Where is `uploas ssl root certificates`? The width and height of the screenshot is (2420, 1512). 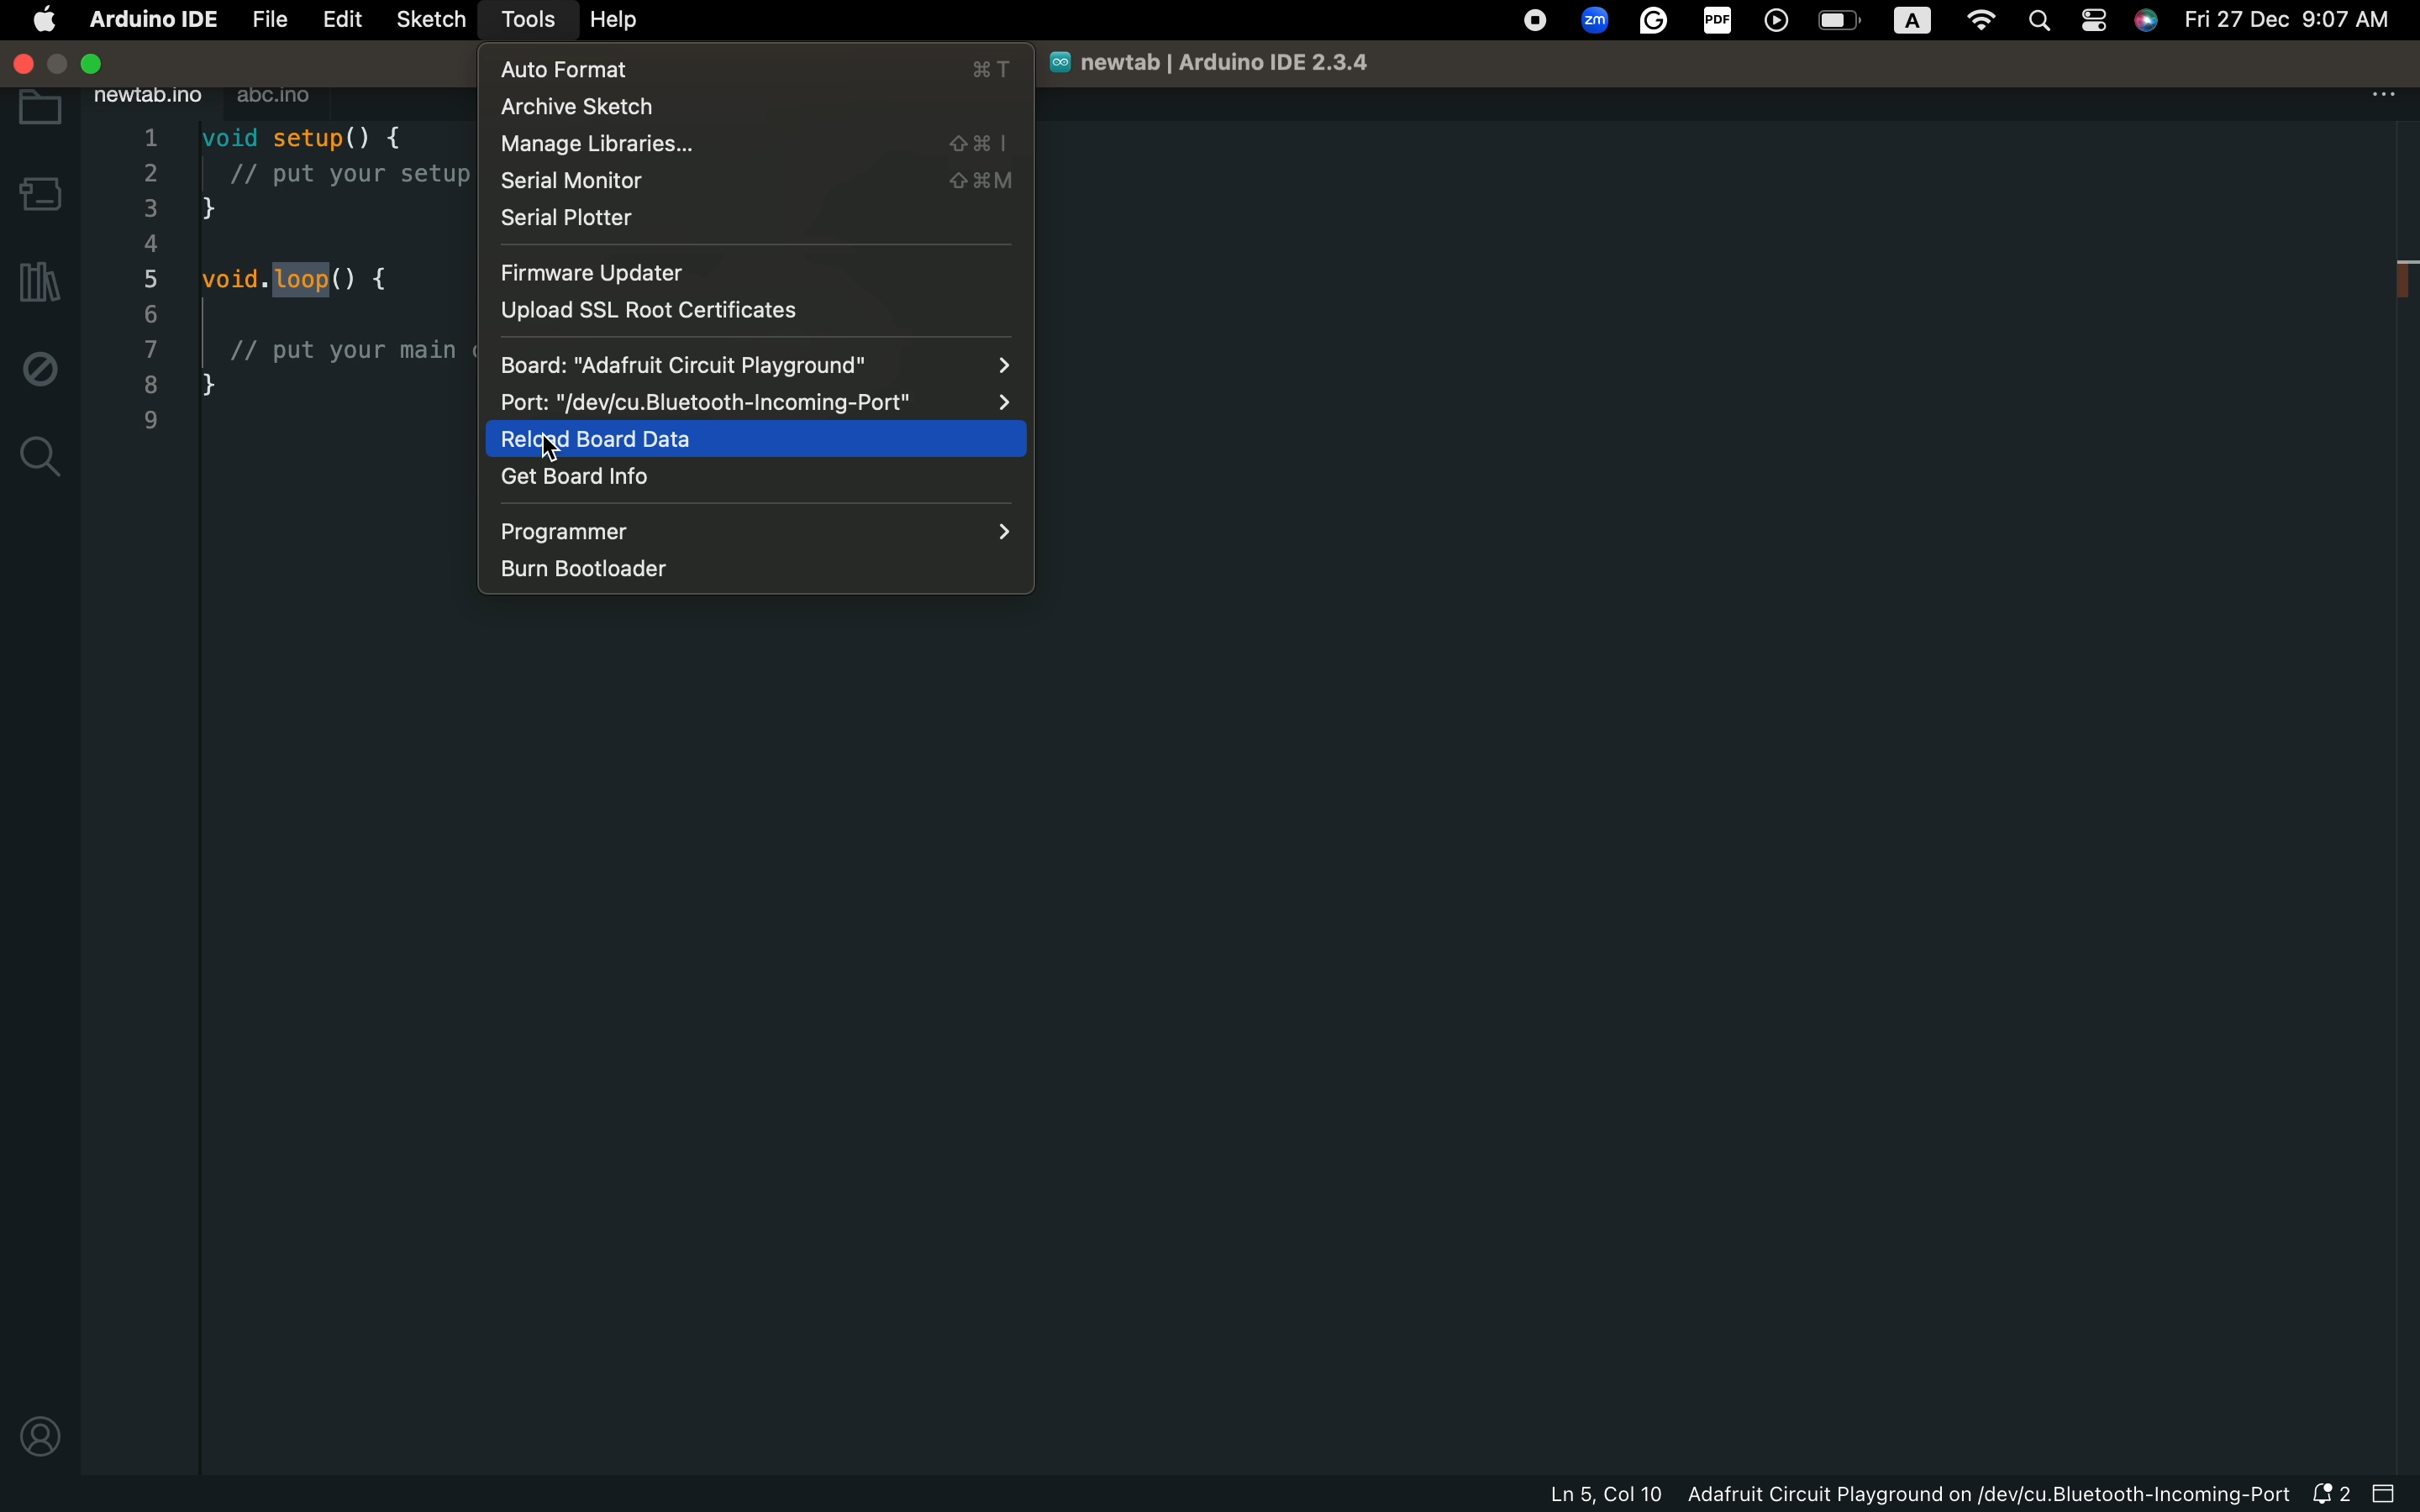 uploas ssl root certificates is located at coordinates (658, 311).